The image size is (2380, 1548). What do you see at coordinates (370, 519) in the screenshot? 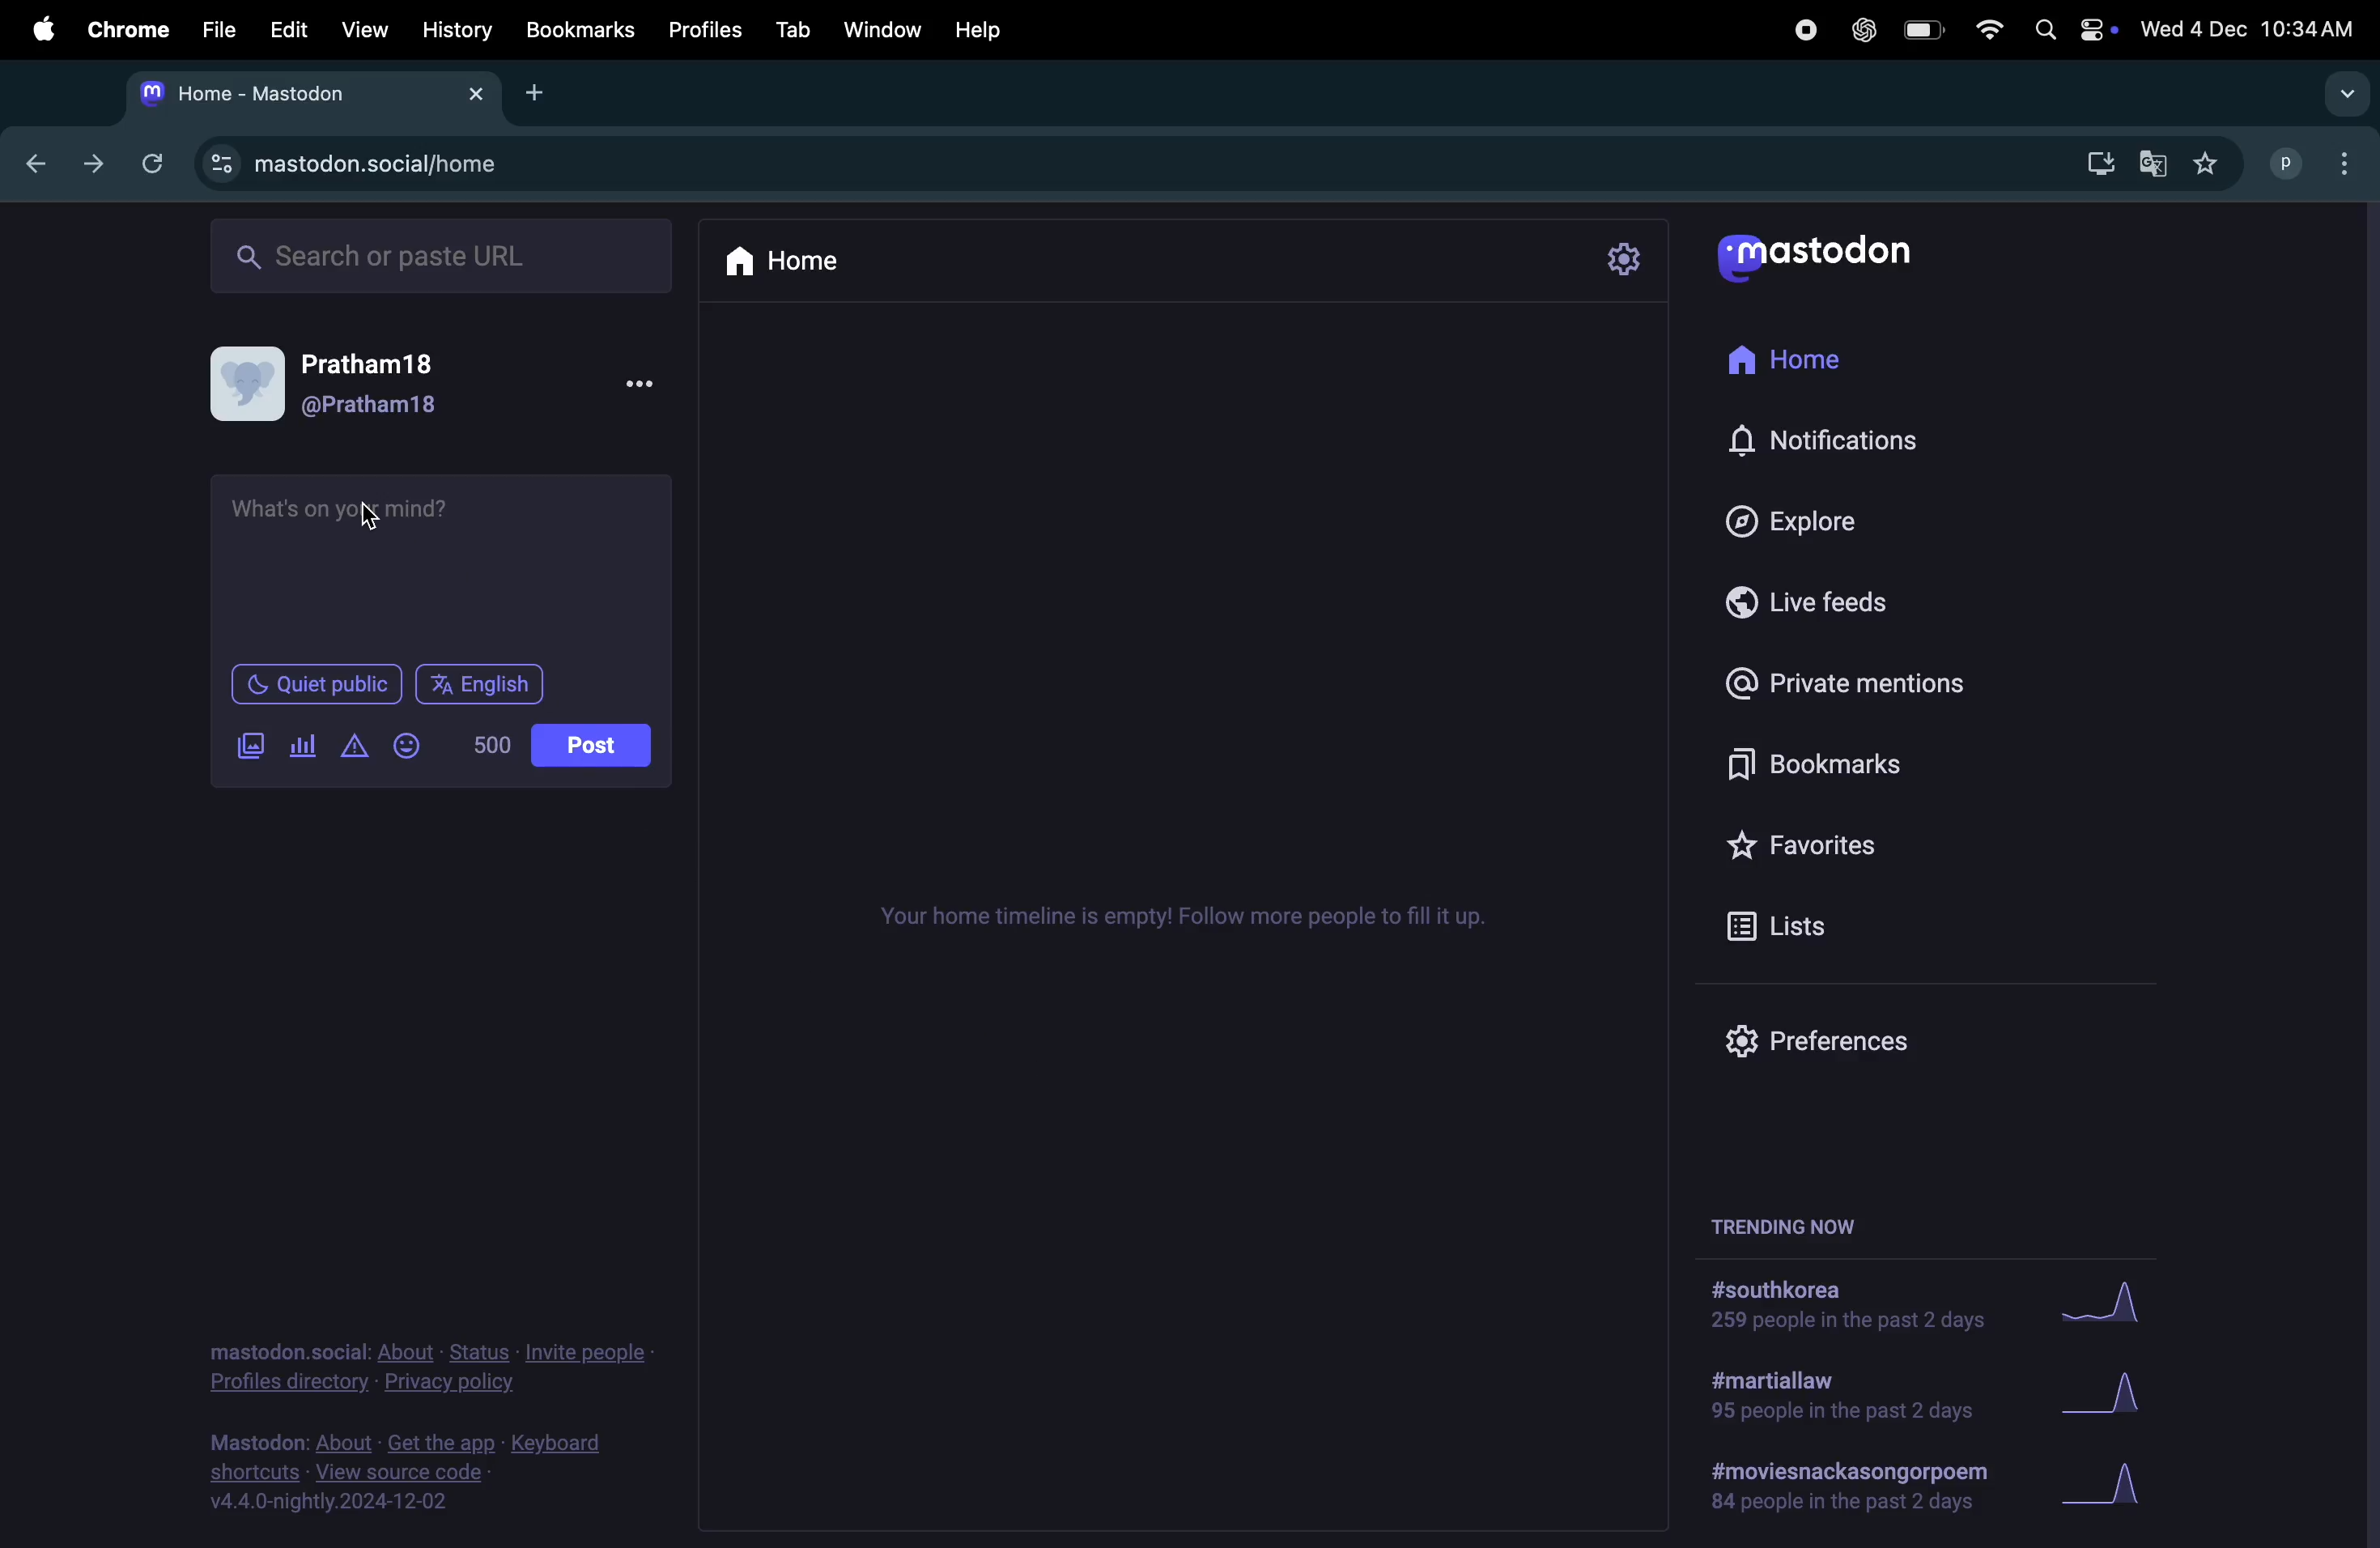
I see `cursor` at bounding box center [370, 519].